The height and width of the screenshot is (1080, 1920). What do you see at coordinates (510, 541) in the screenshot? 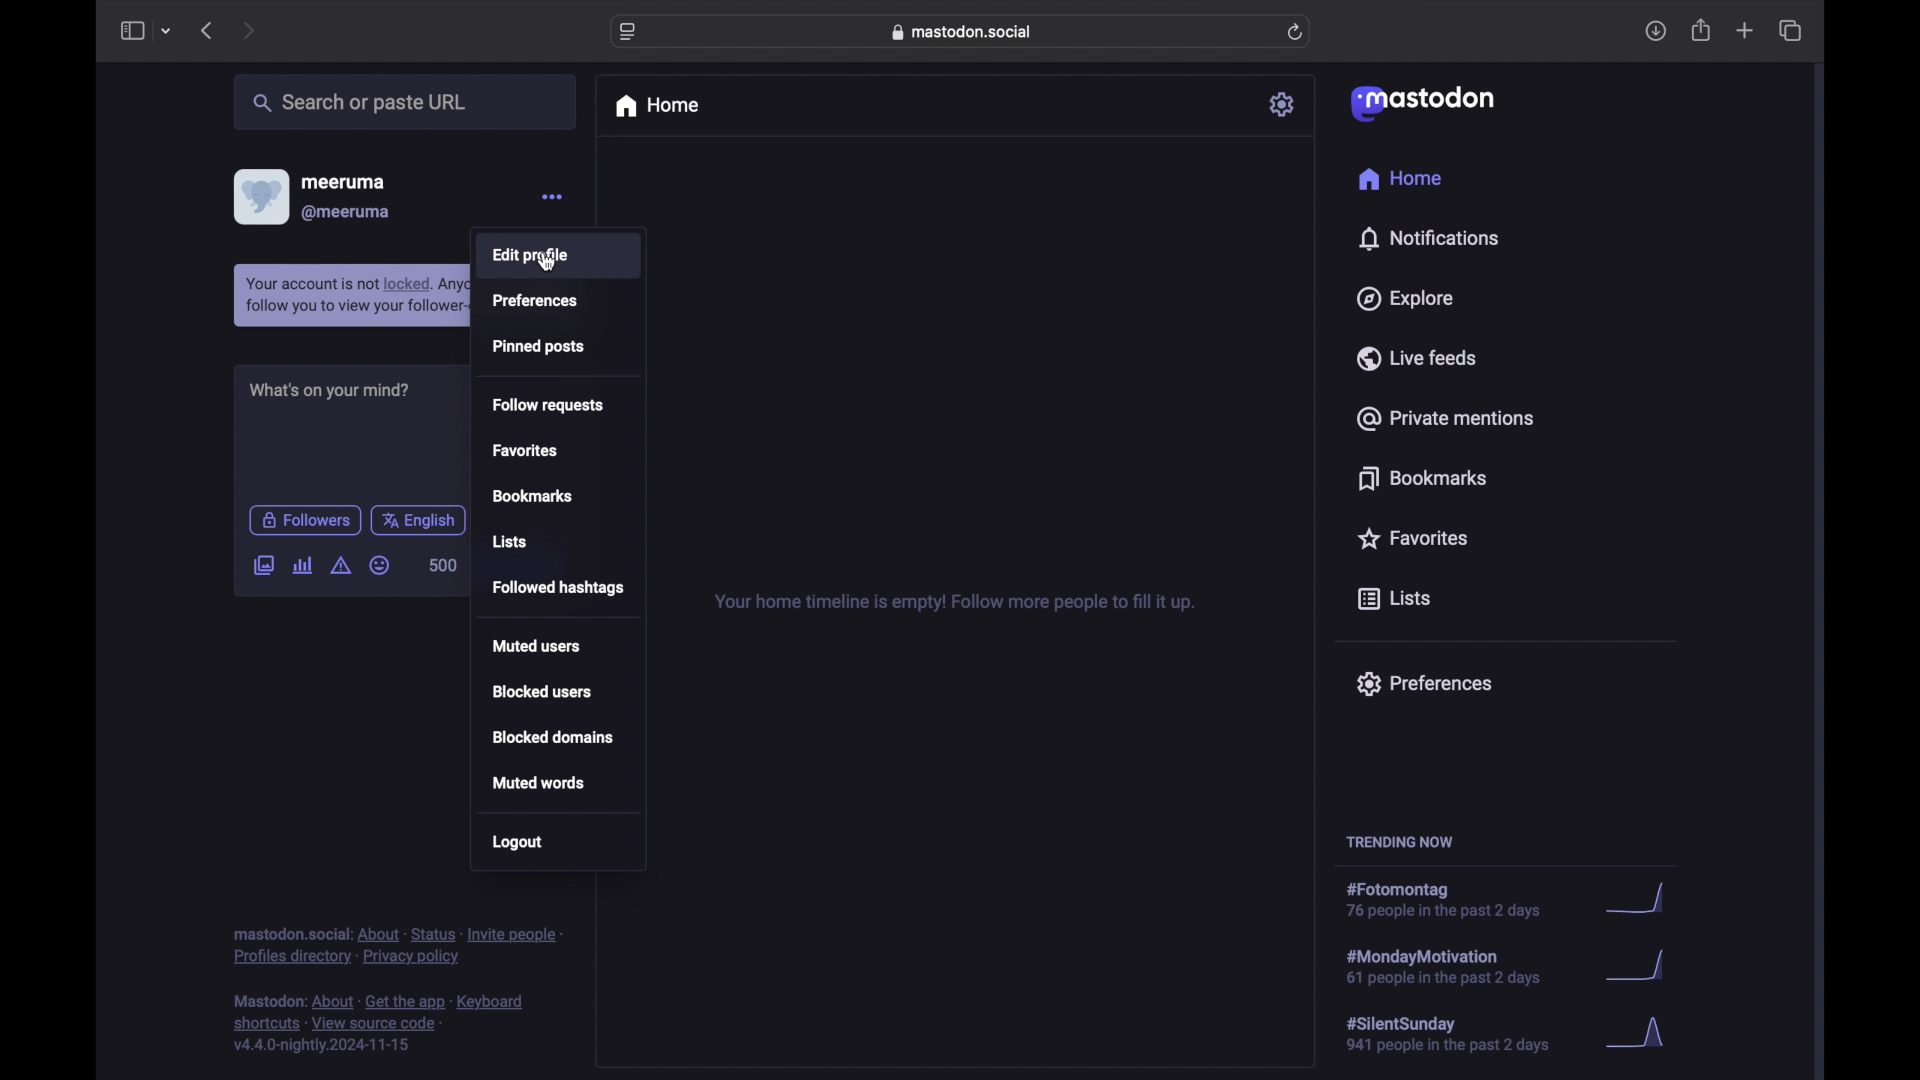
I see `lists` at bounding box center [510, 541].